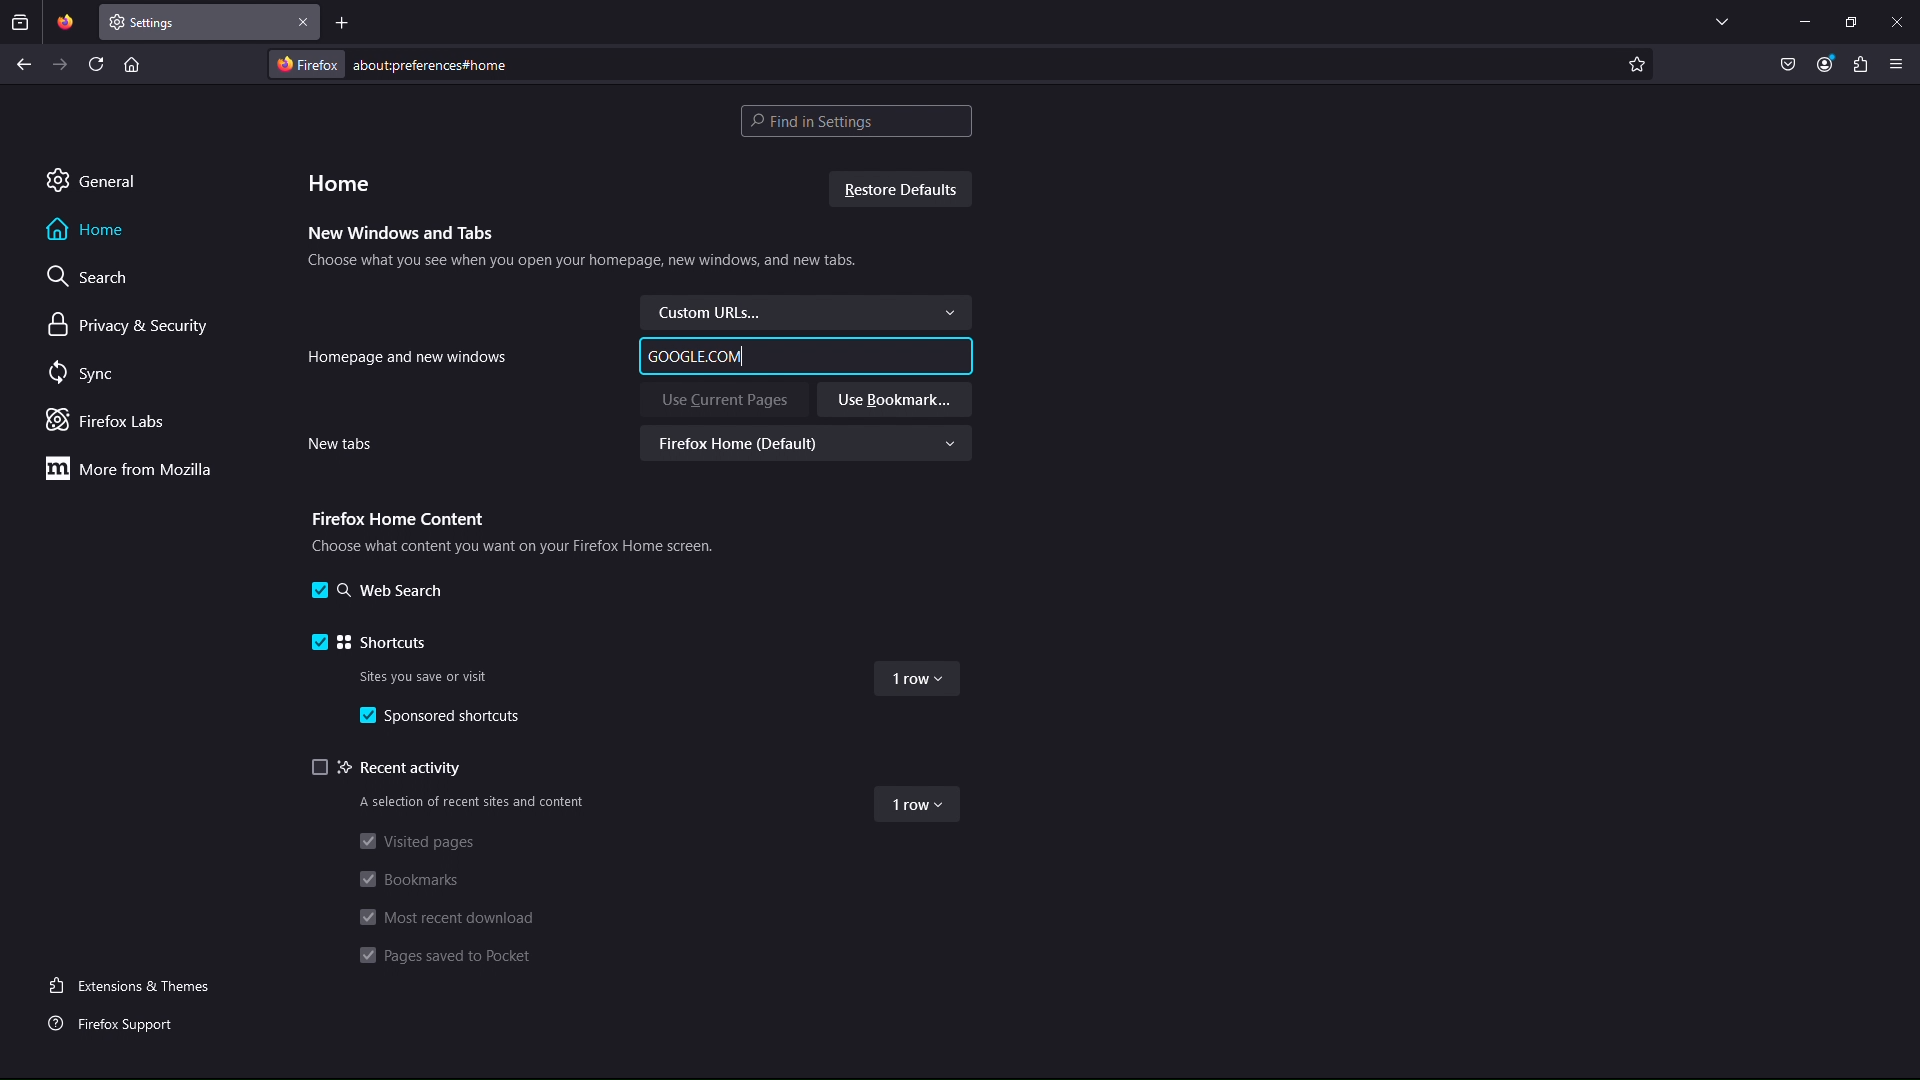 Image resolution: width=1920 pixels, height=1080 pixels. Describe the element at coordinates (445, 916) in the screenshot. I see `Most recent download` at that location.